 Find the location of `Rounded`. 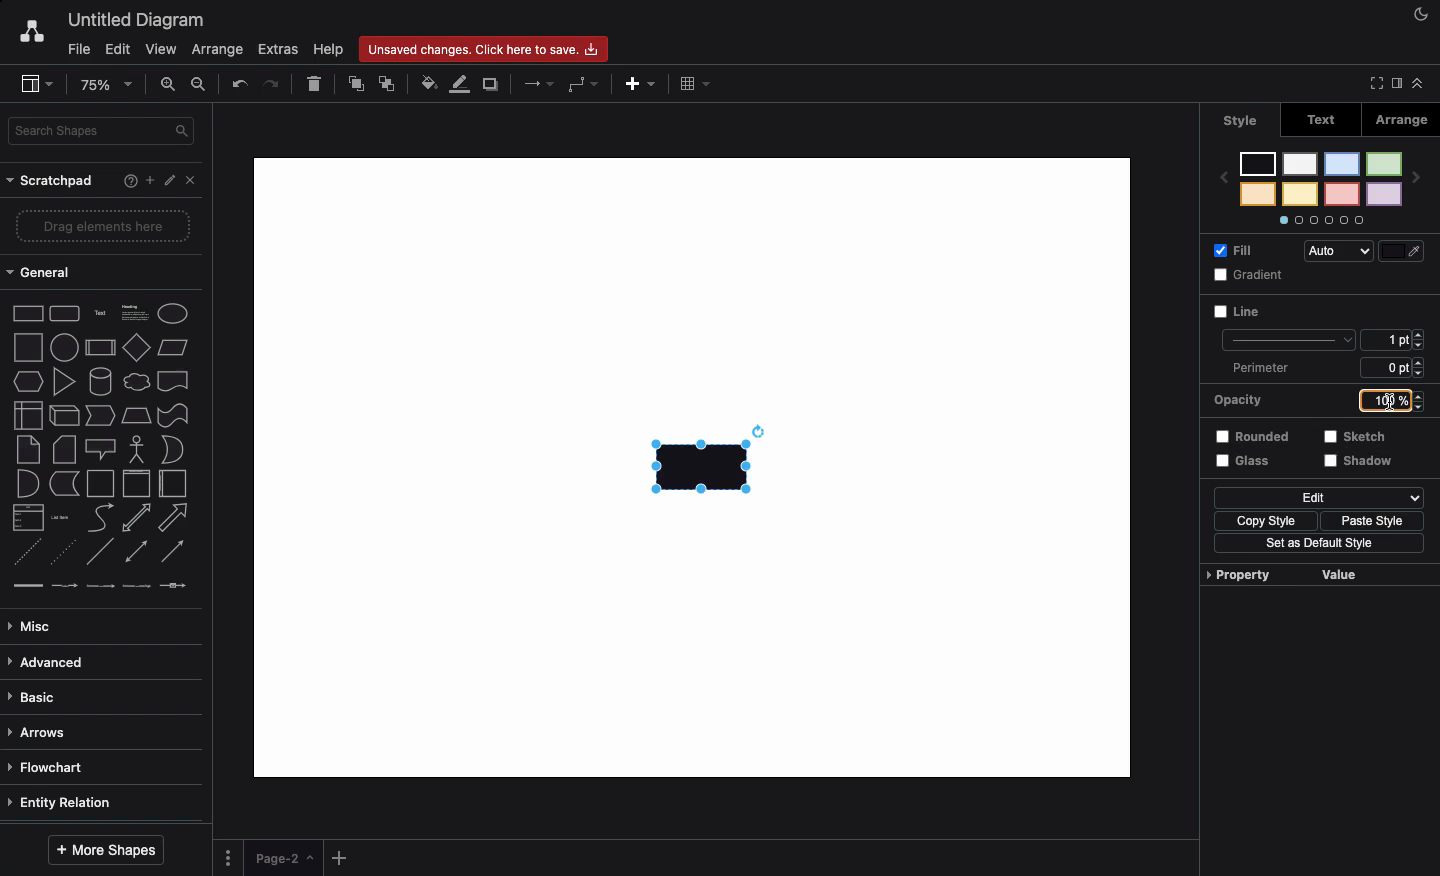

Rounded is located at coordinates (1255, 436).